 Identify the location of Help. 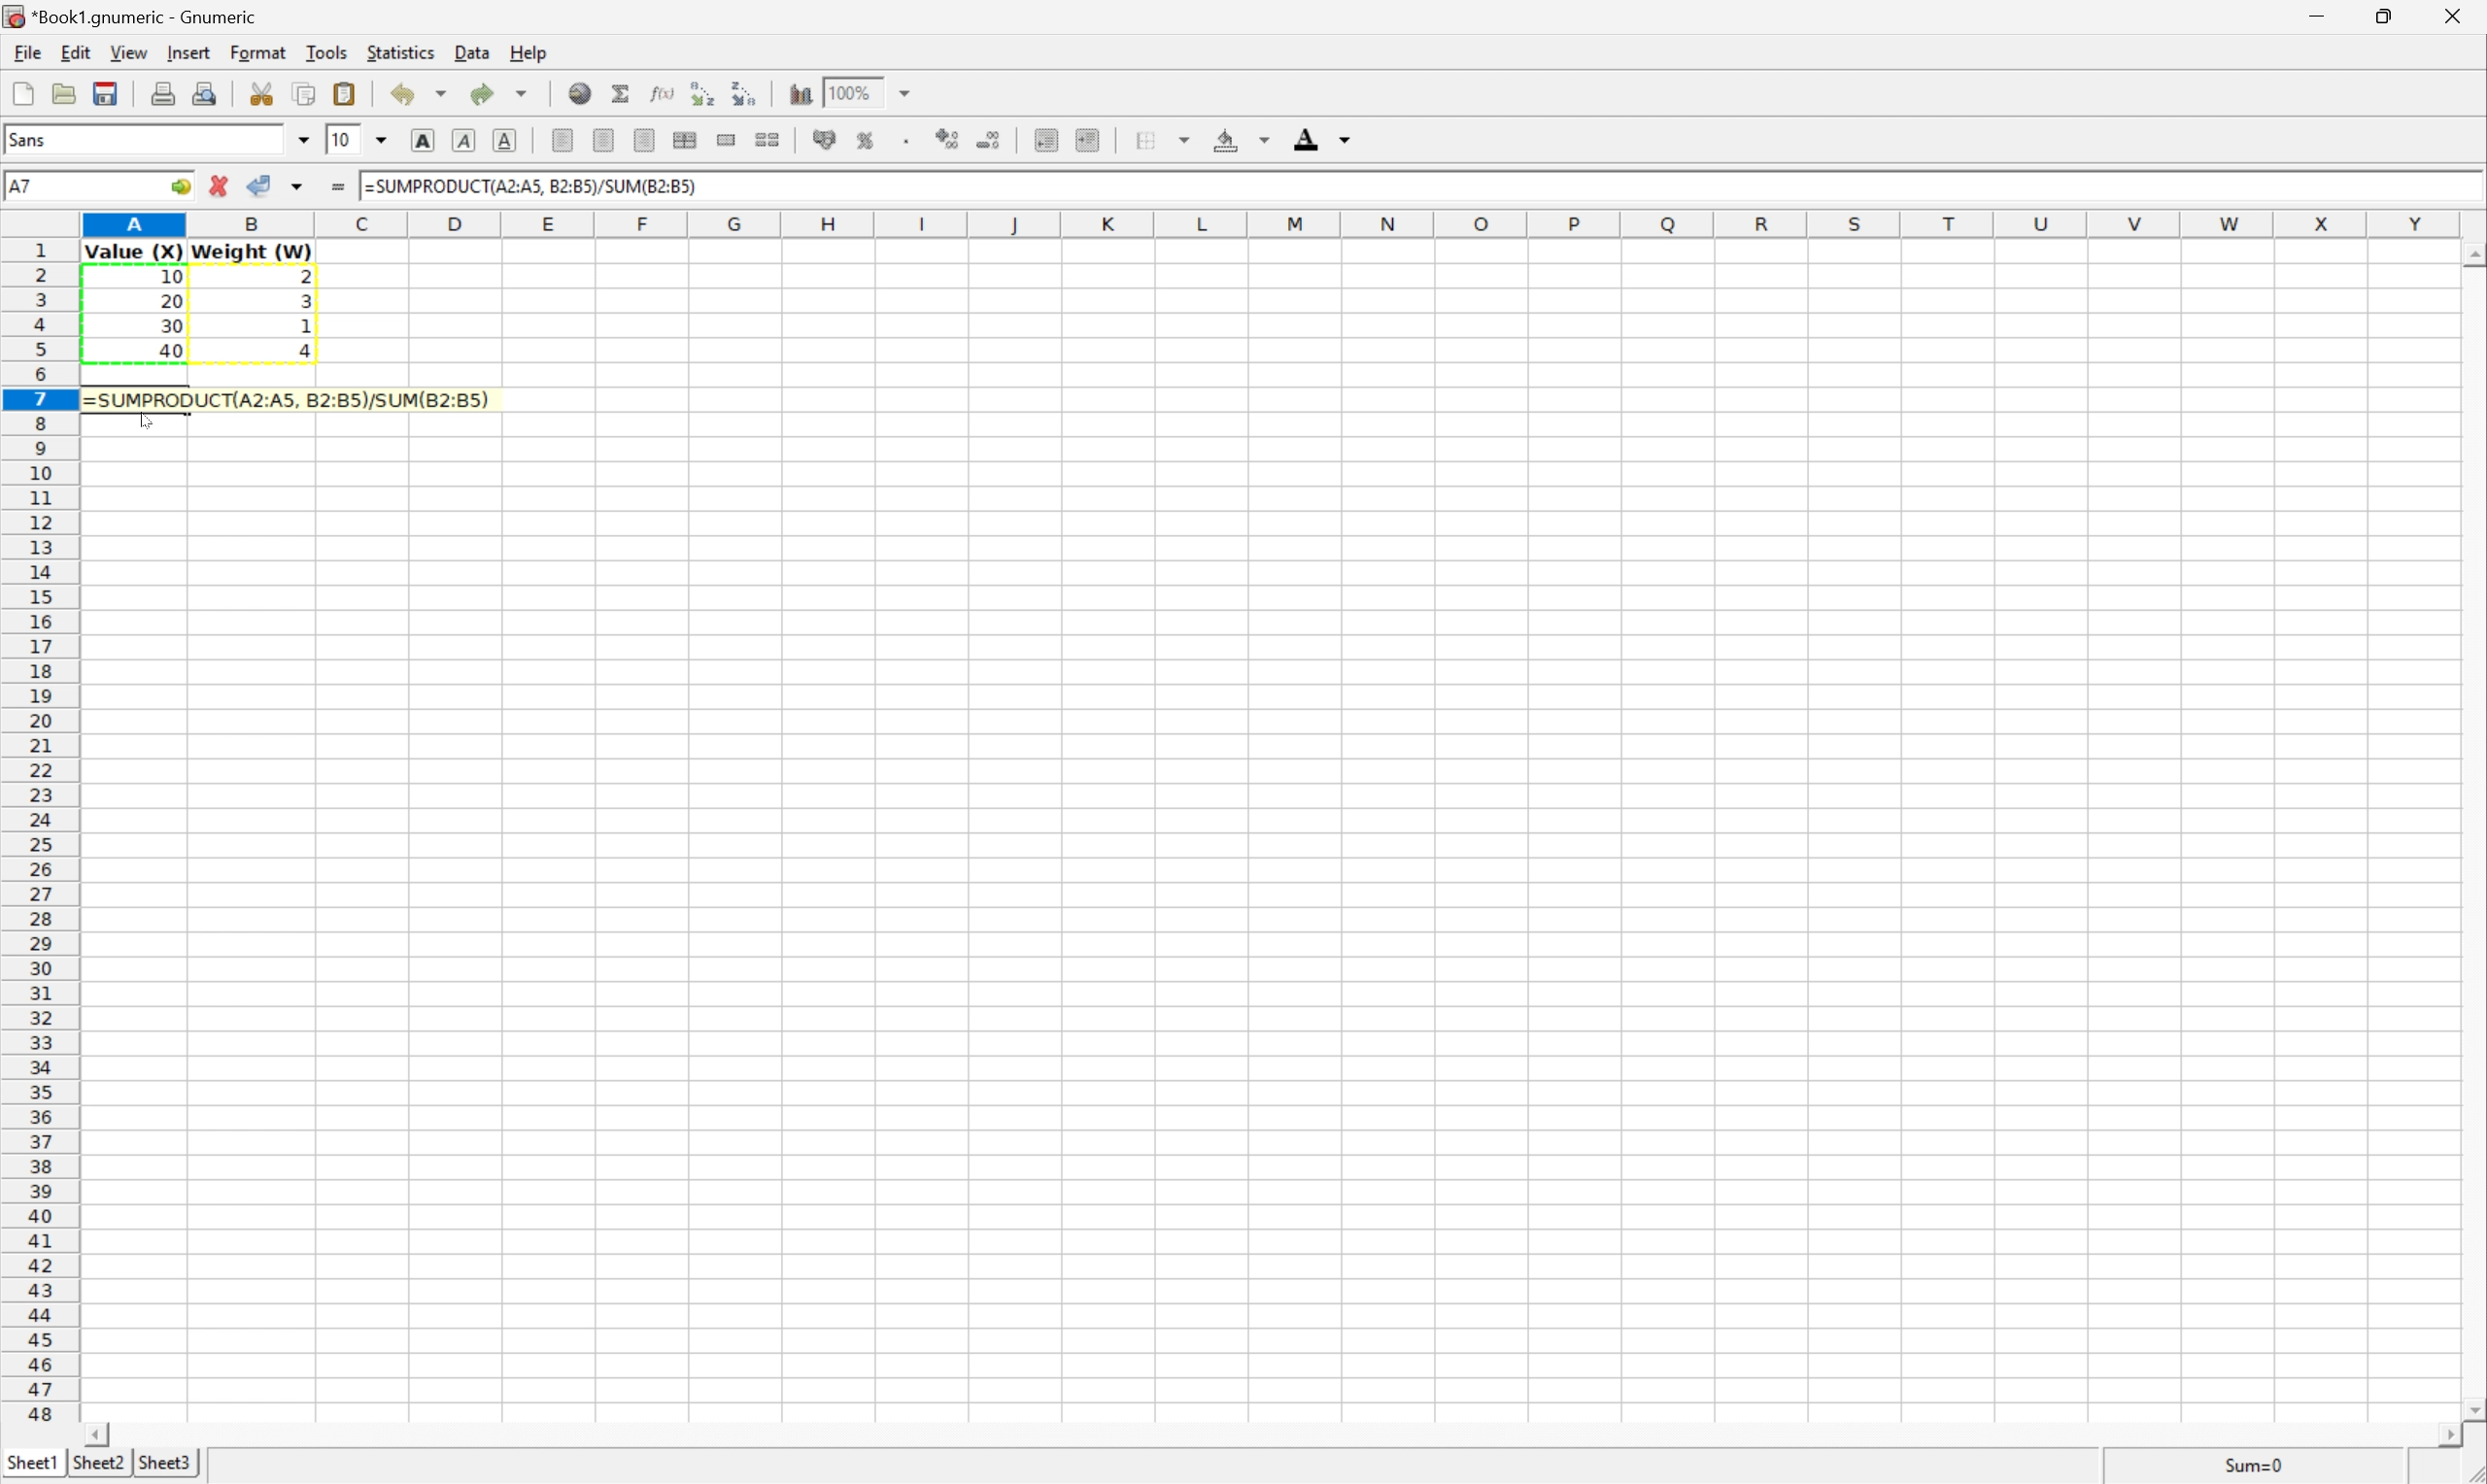
(526, 49).